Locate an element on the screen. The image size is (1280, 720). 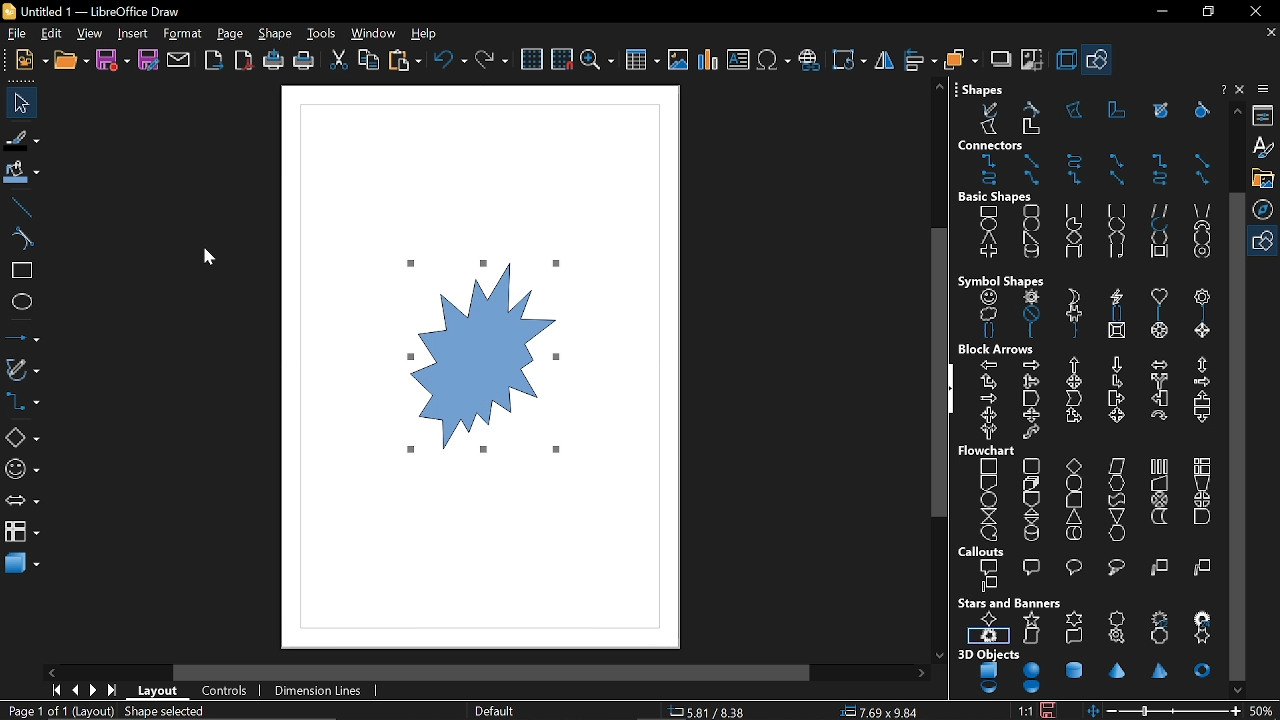
callouts is located at coordinates (1090, 569).